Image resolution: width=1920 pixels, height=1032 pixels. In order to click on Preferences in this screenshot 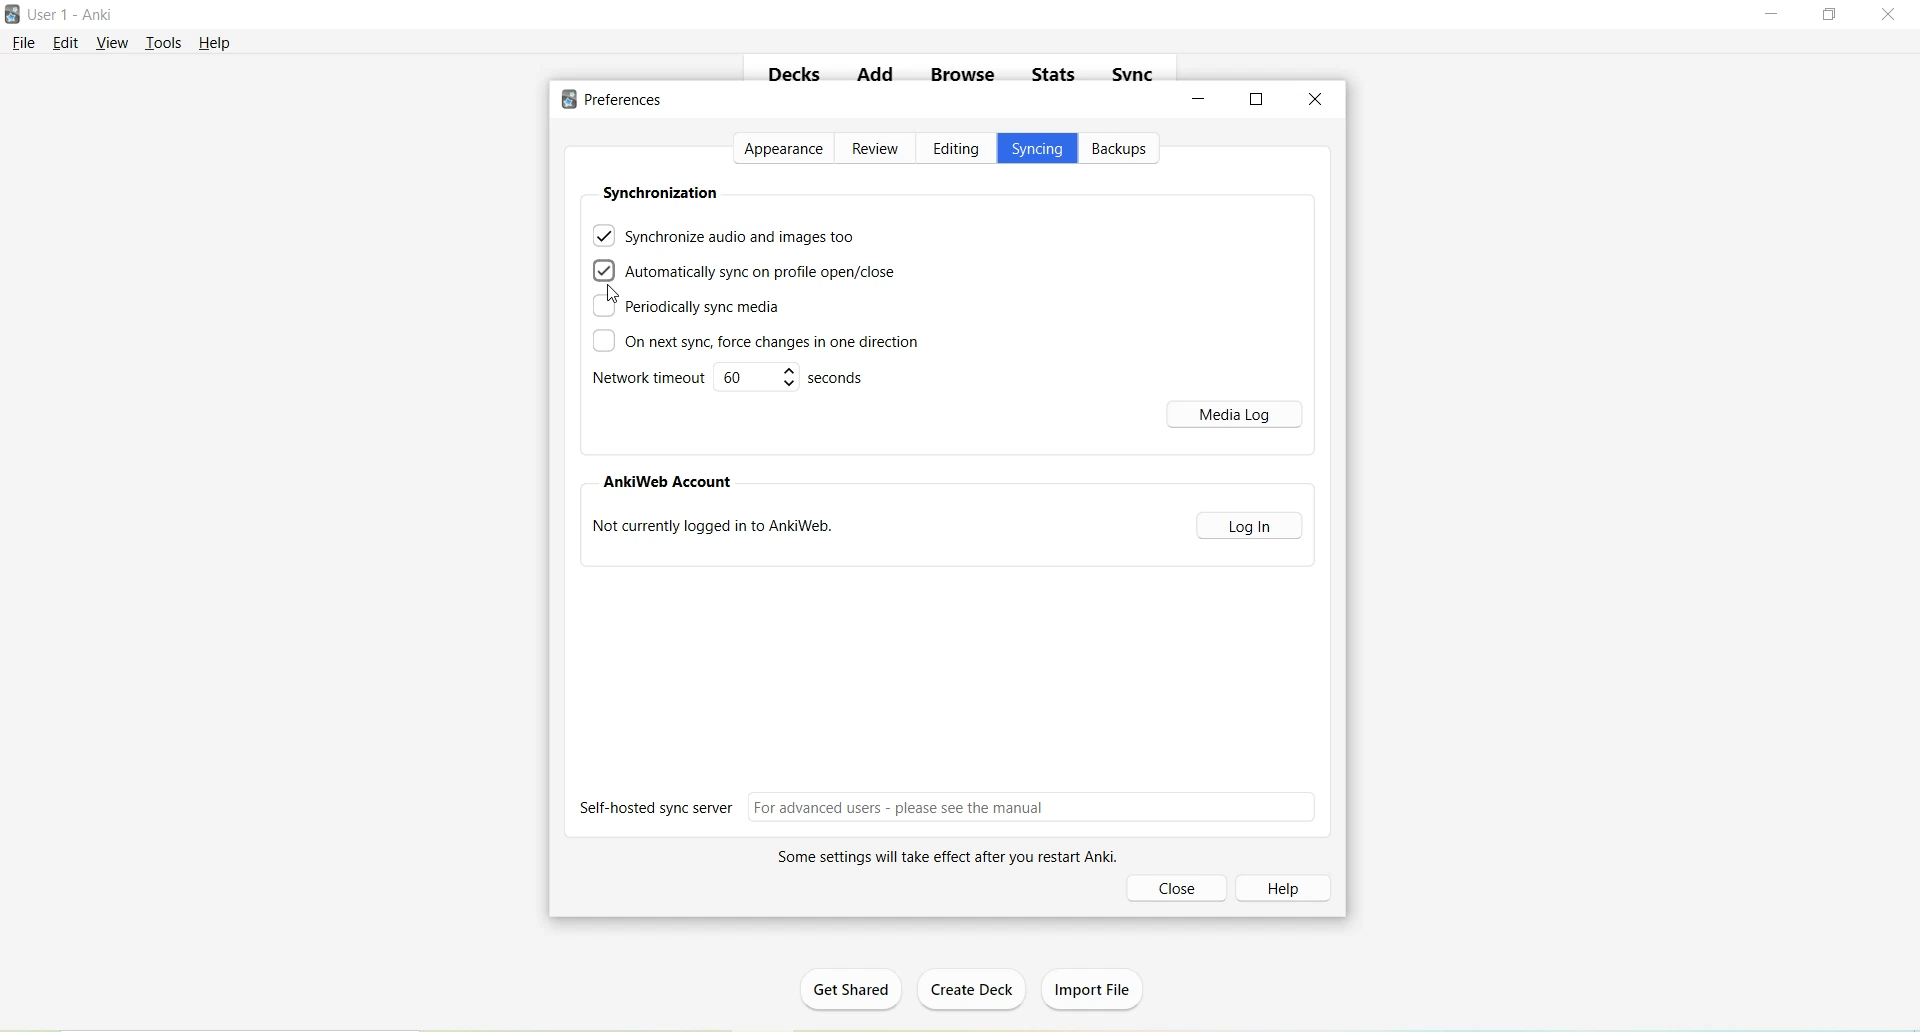, I will do `click(618, 100)`.